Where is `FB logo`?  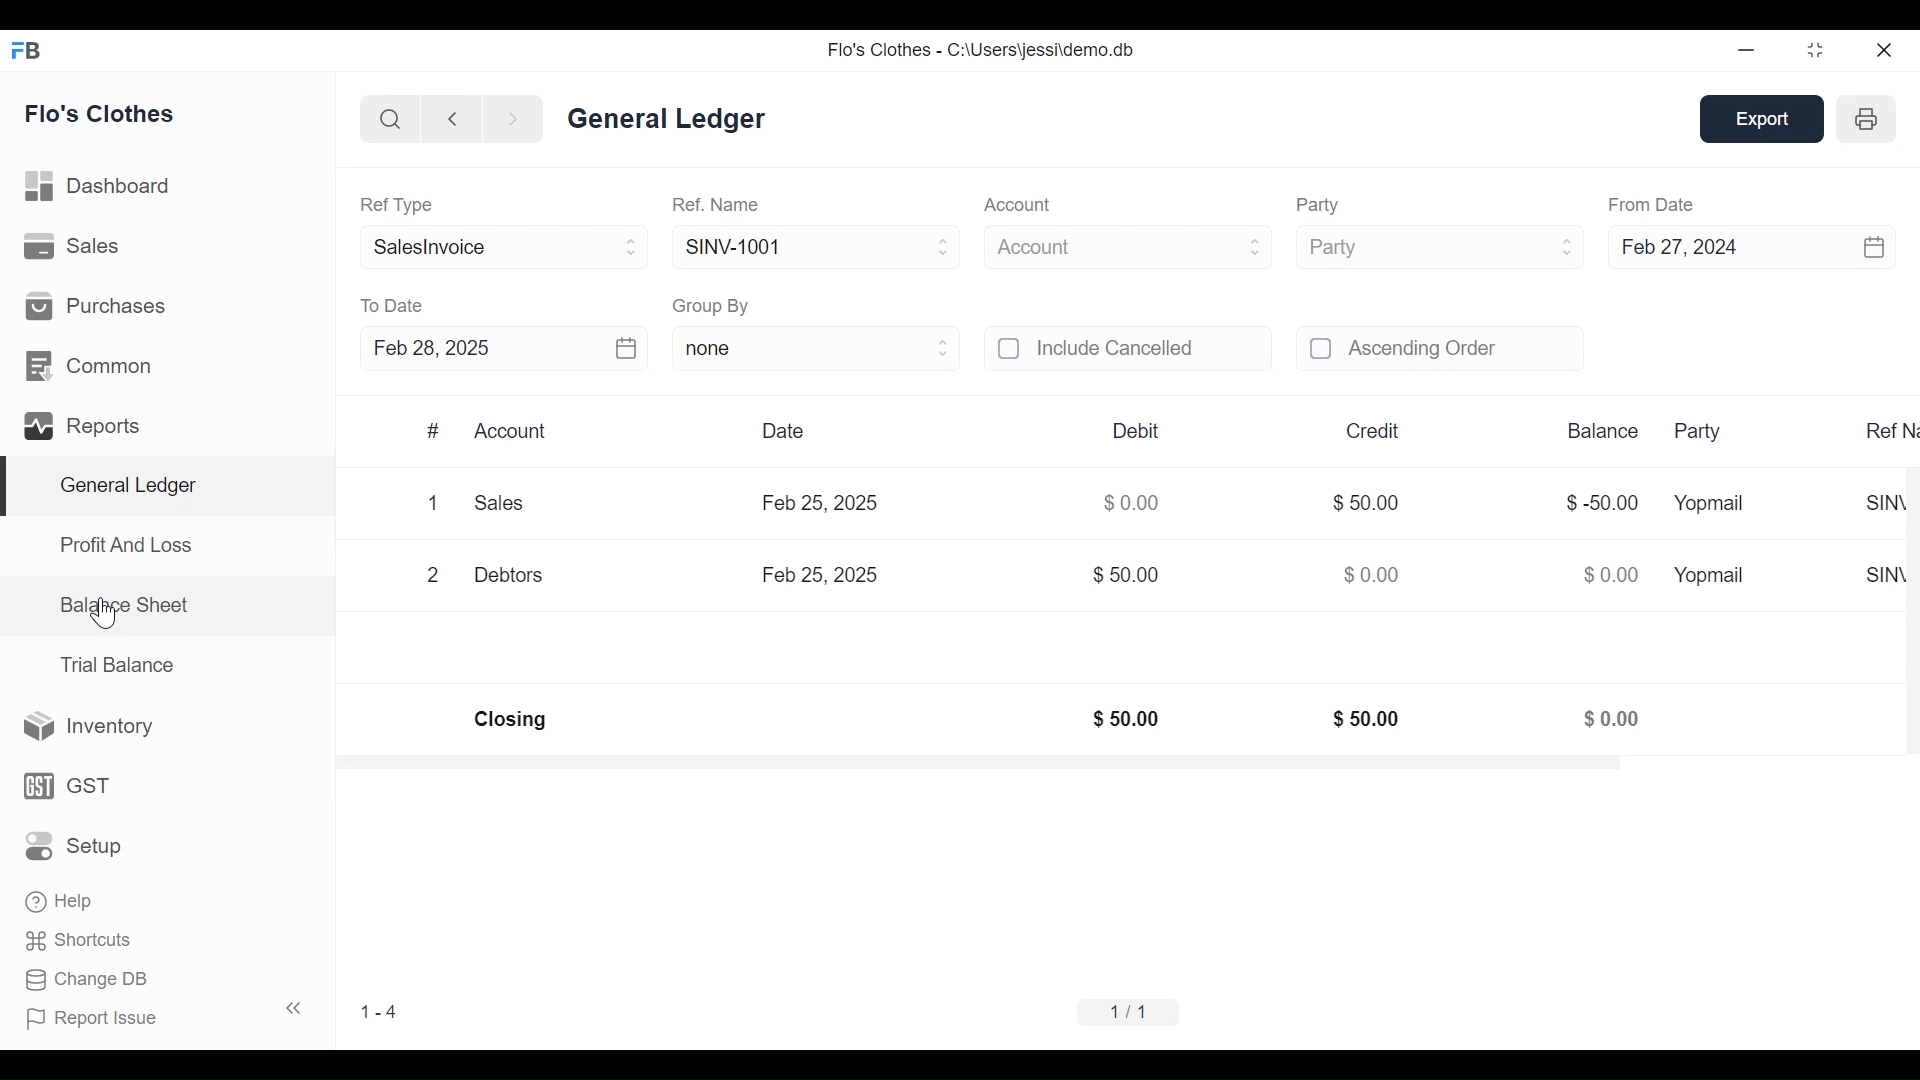 FB logo is located at coordinates (27, 49).